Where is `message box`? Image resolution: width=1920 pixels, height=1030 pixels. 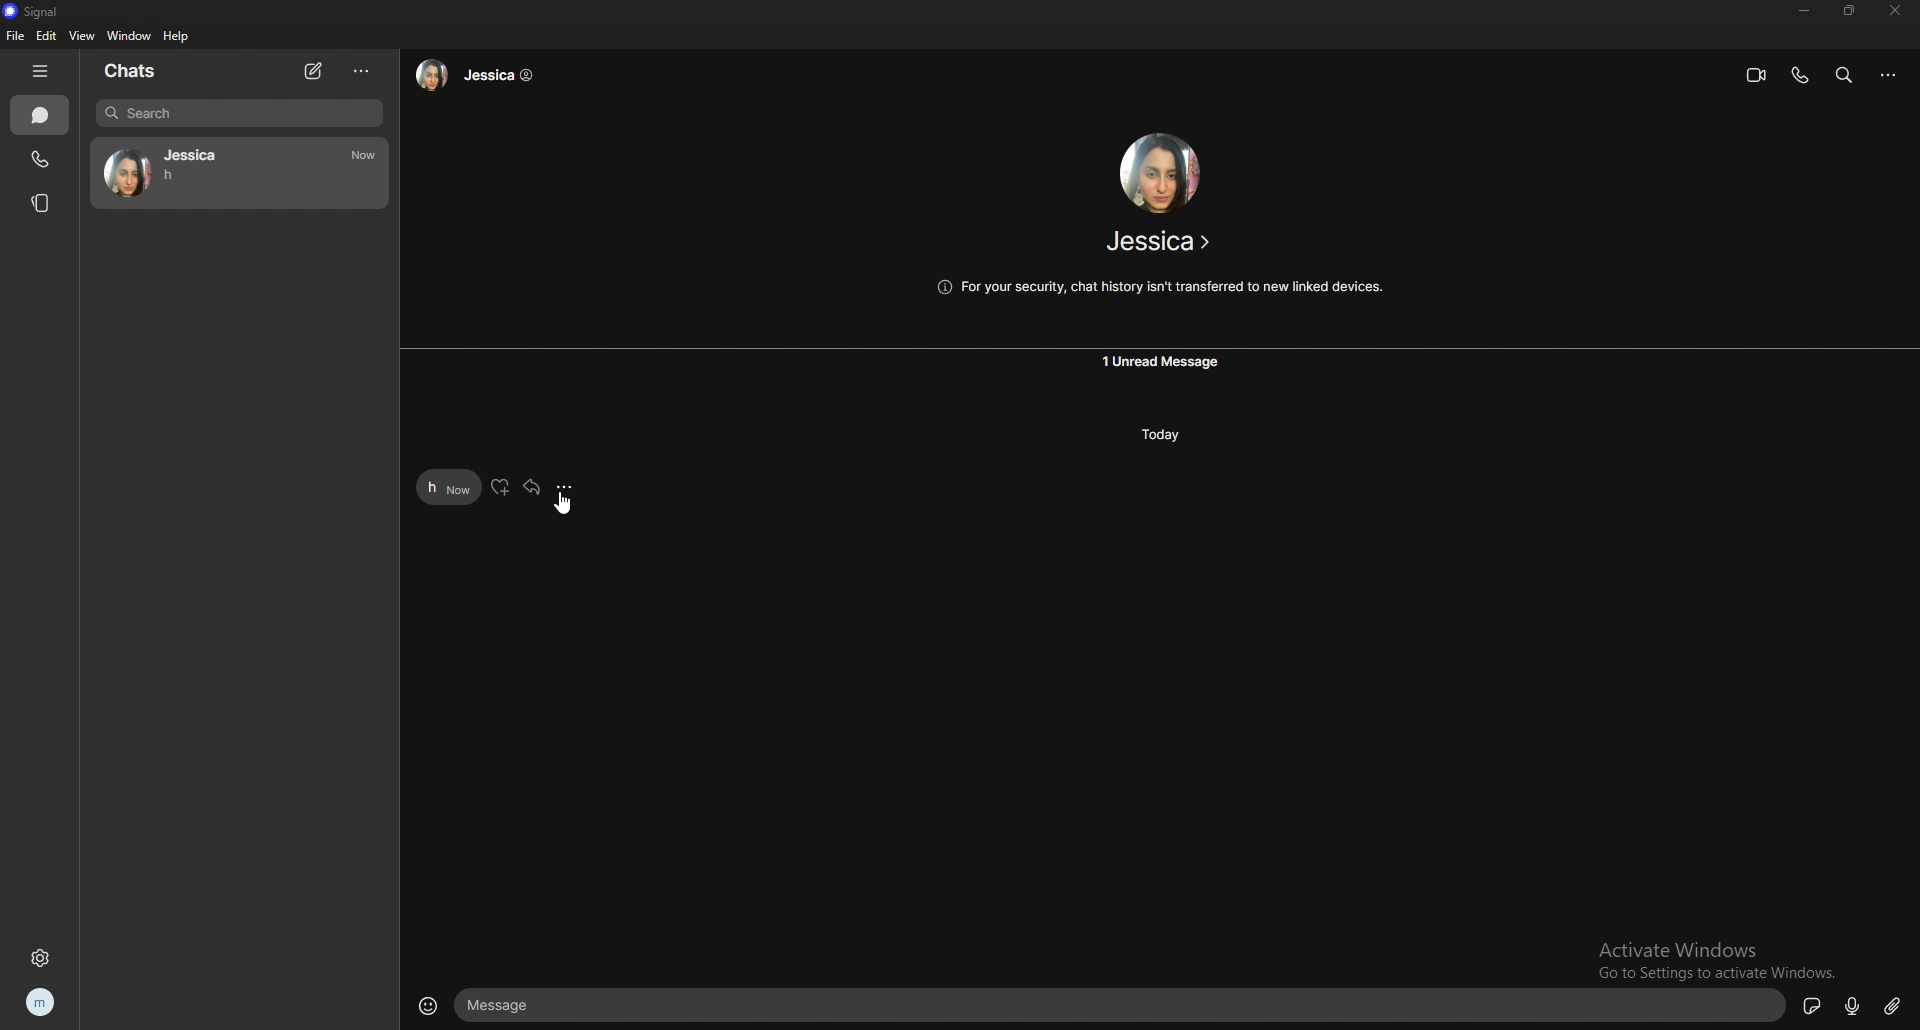 message box is located at coordinates (1118, 1005).